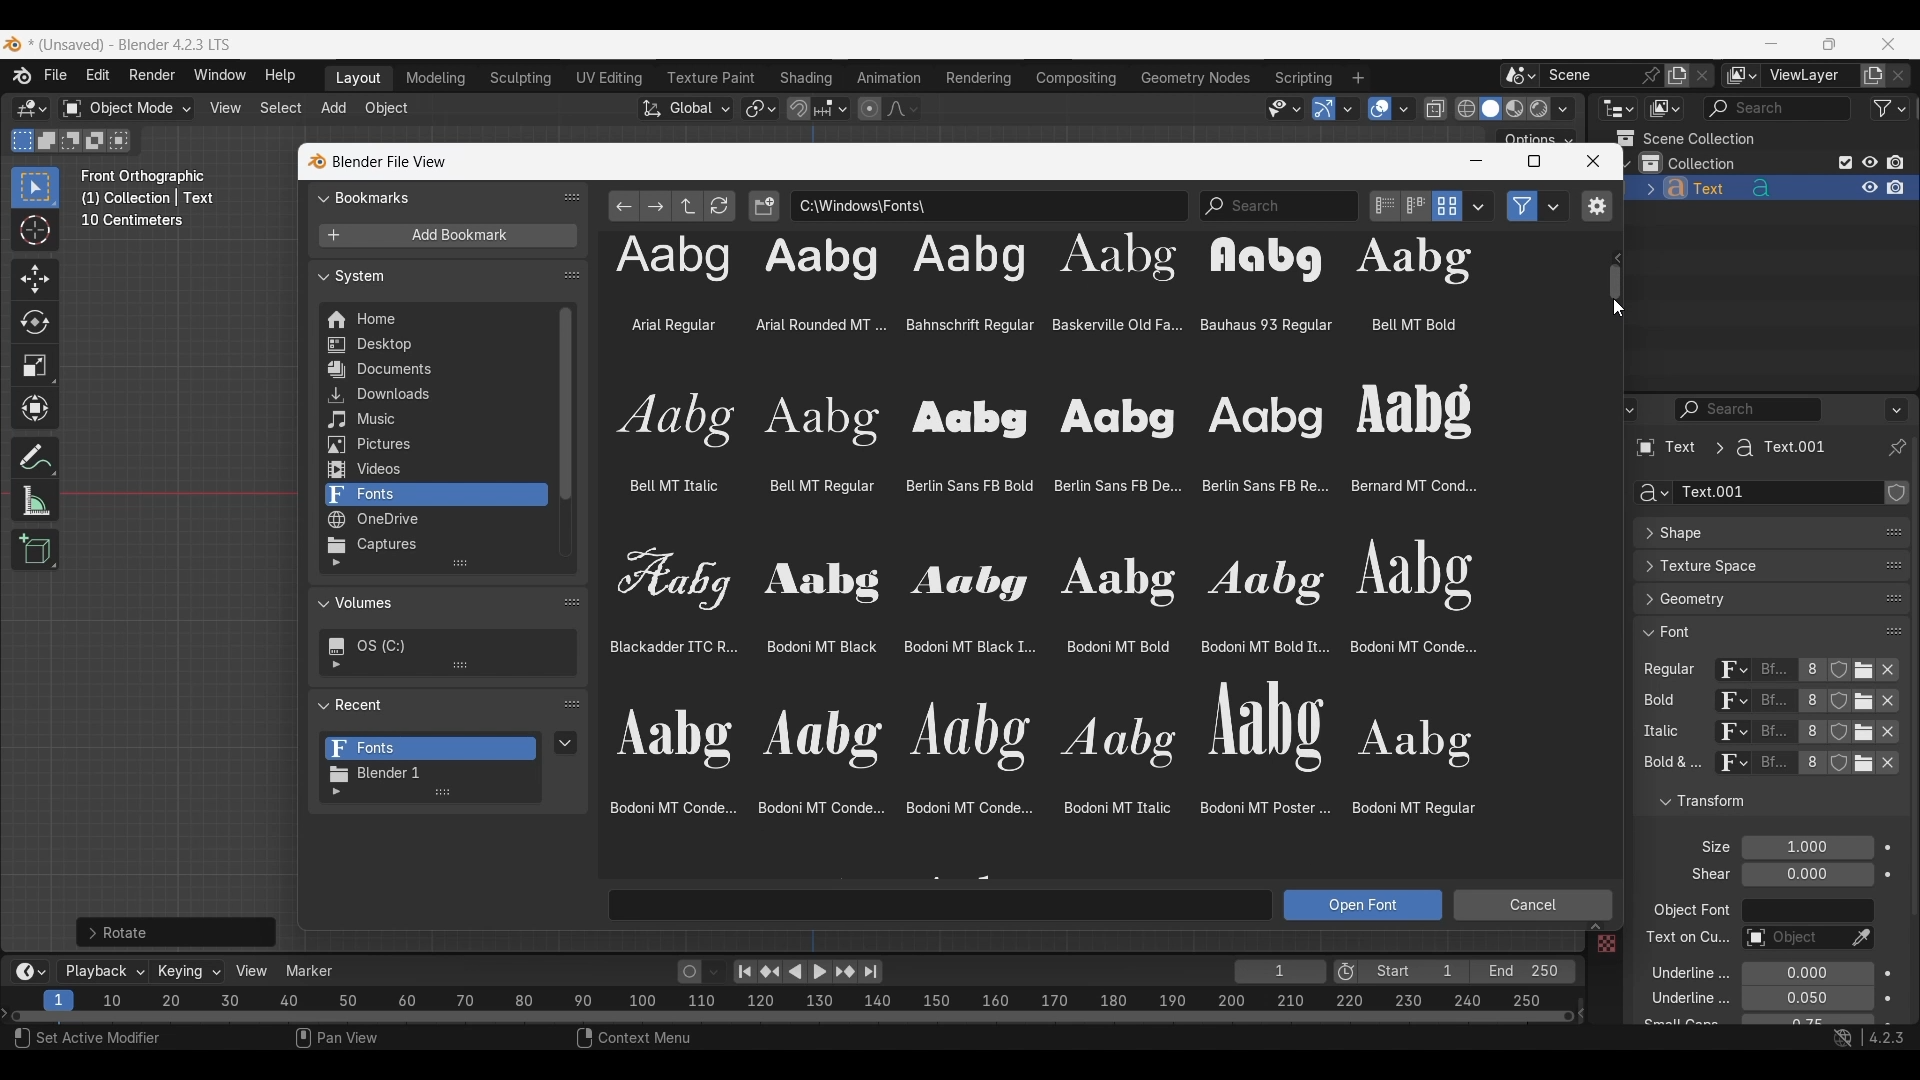 The image size is (1920, 1080). What do you see at coordinates (1324, 109) in the screenshot?
I see `Show gizmo` at bounding box center [1324, 109].